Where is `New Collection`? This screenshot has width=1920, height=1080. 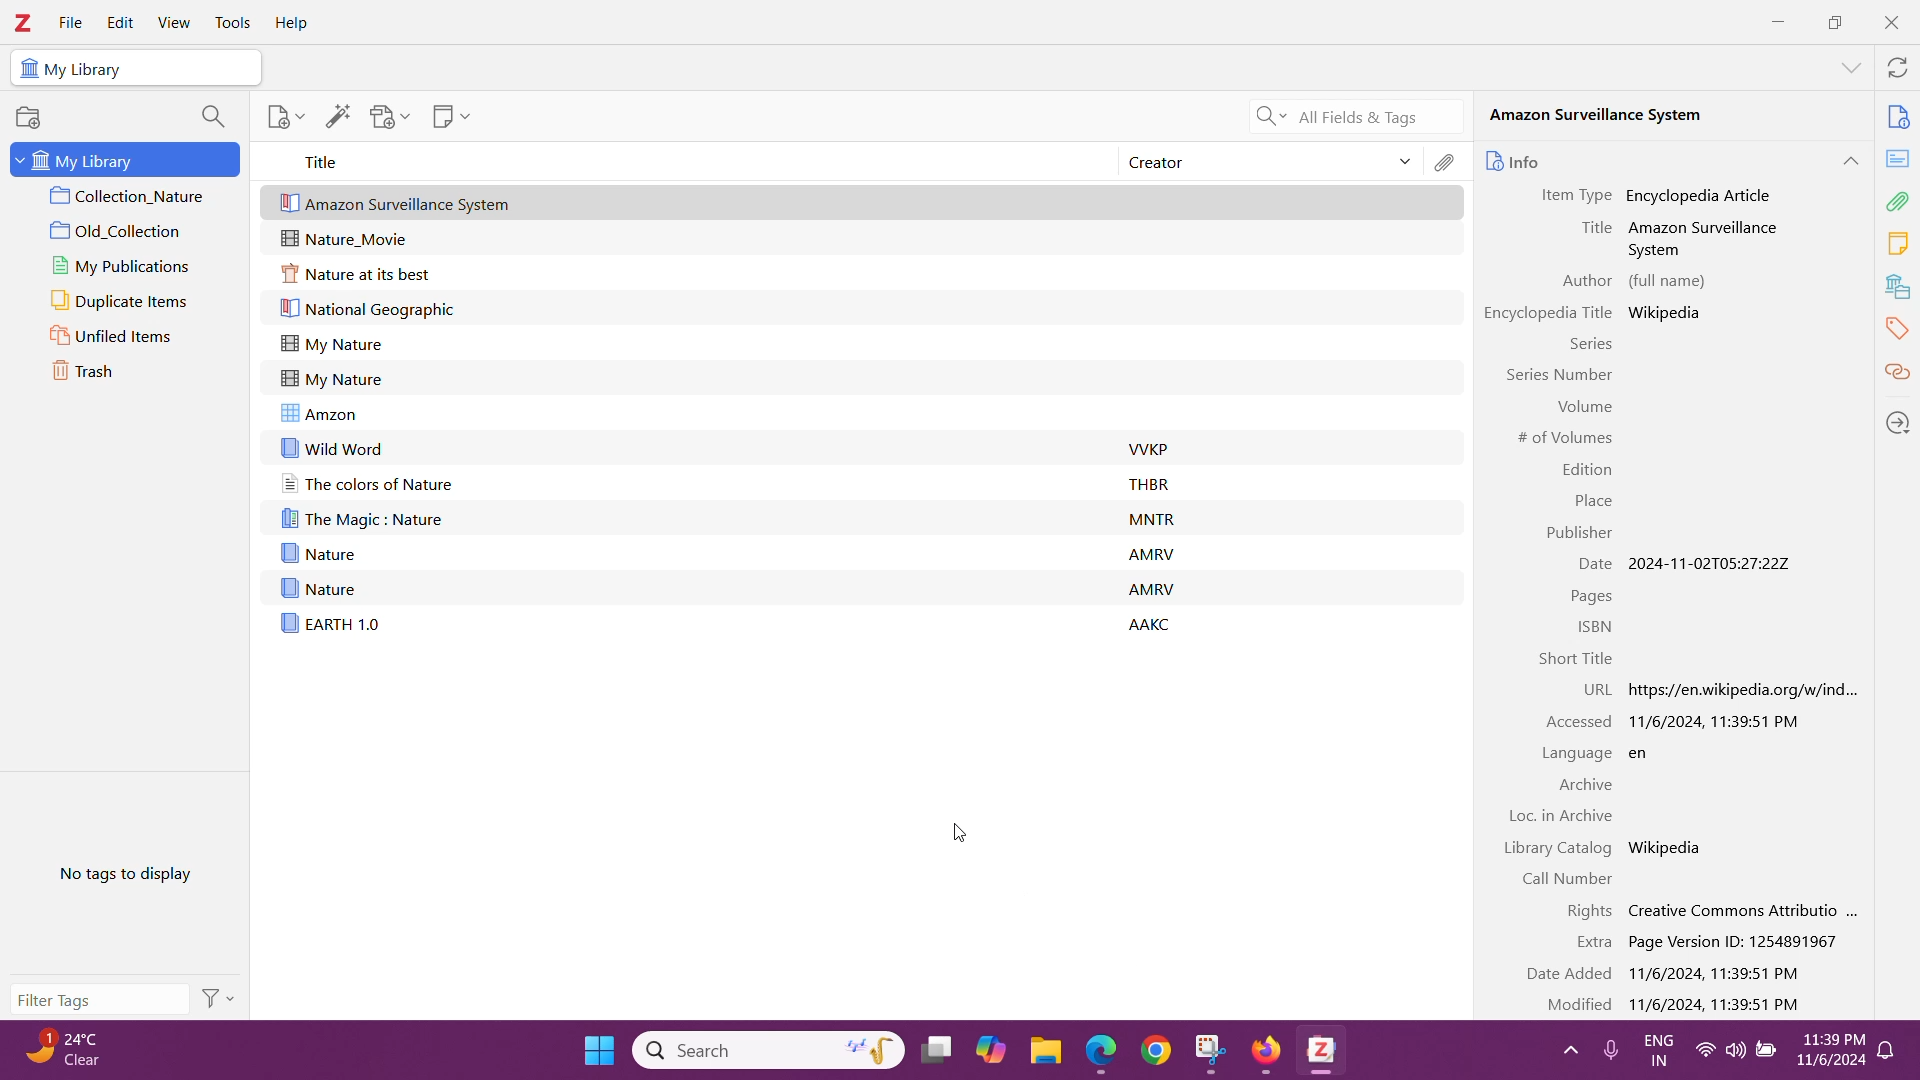 New Collection is located at coordinates (27, 118).